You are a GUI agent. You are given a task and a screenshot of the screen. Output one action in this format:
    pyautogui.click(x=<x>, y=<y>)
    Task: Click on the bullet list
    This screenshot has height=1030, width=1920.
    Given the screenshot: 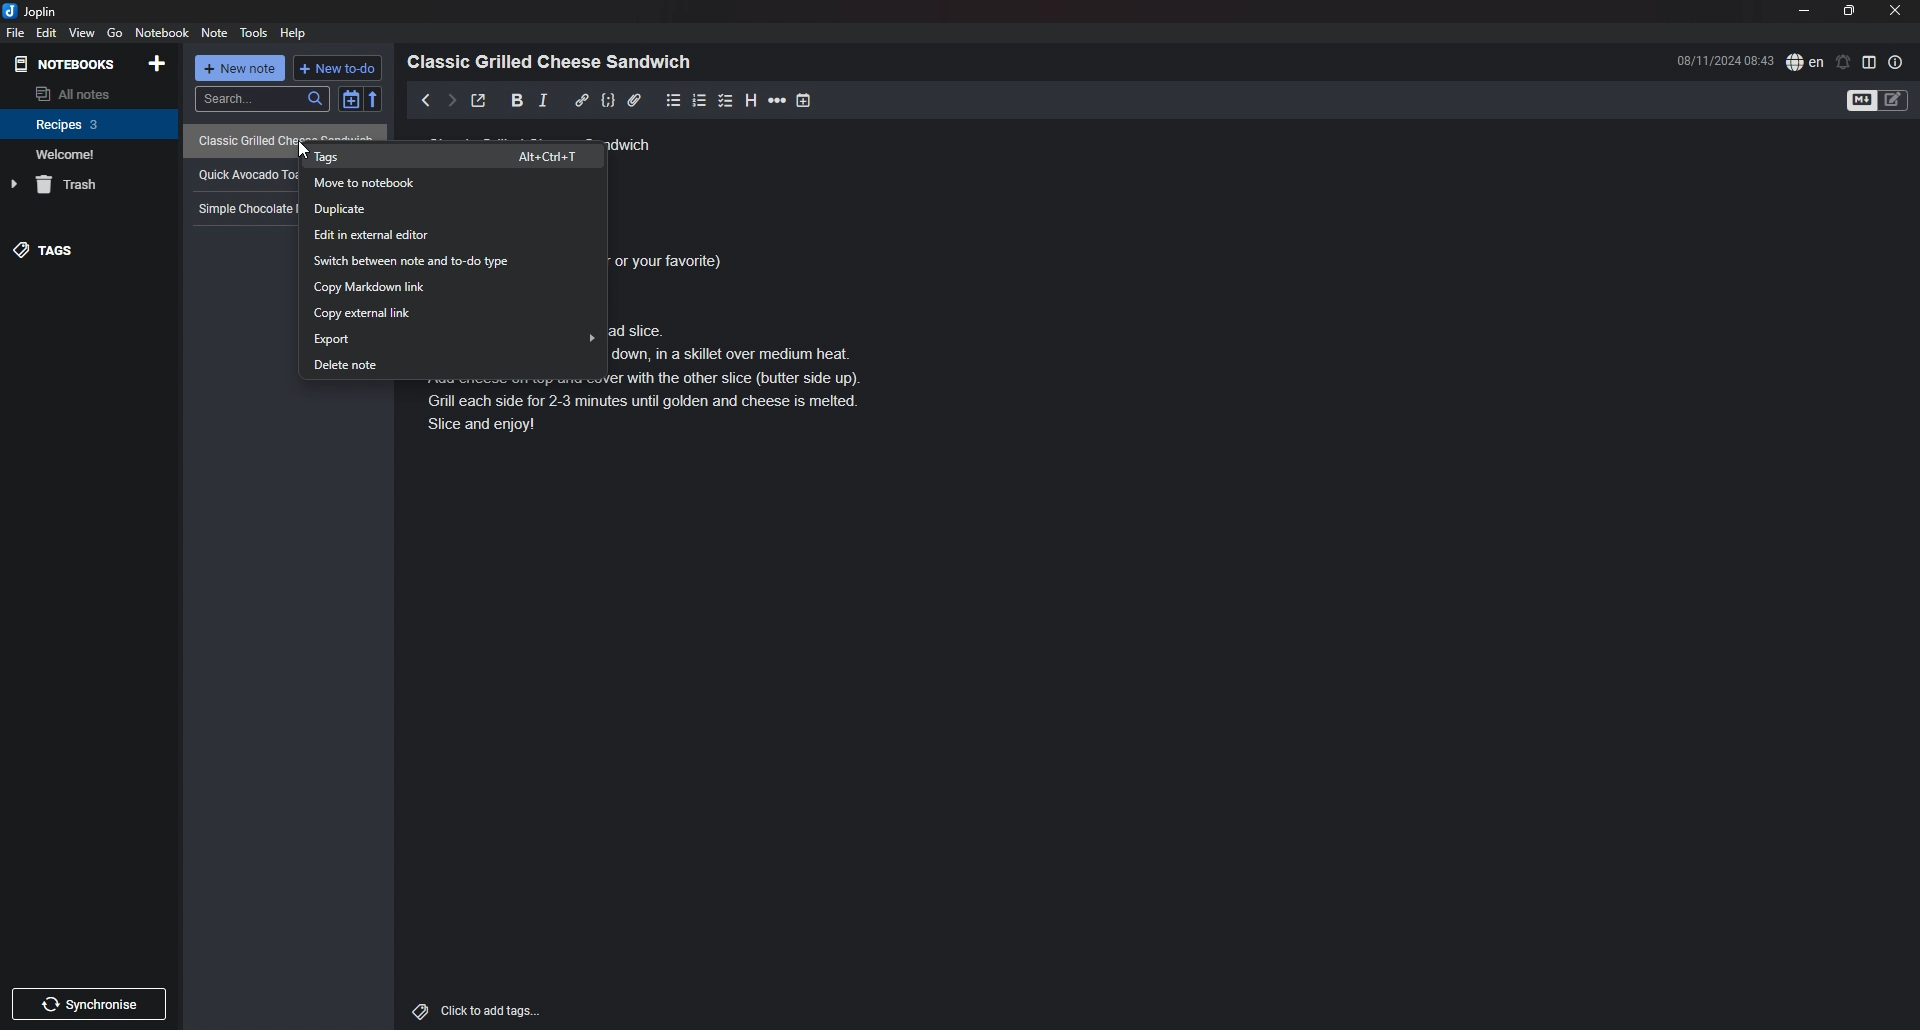 What is the action you would take?
    pyautogui.click(x=674, y=100)
    